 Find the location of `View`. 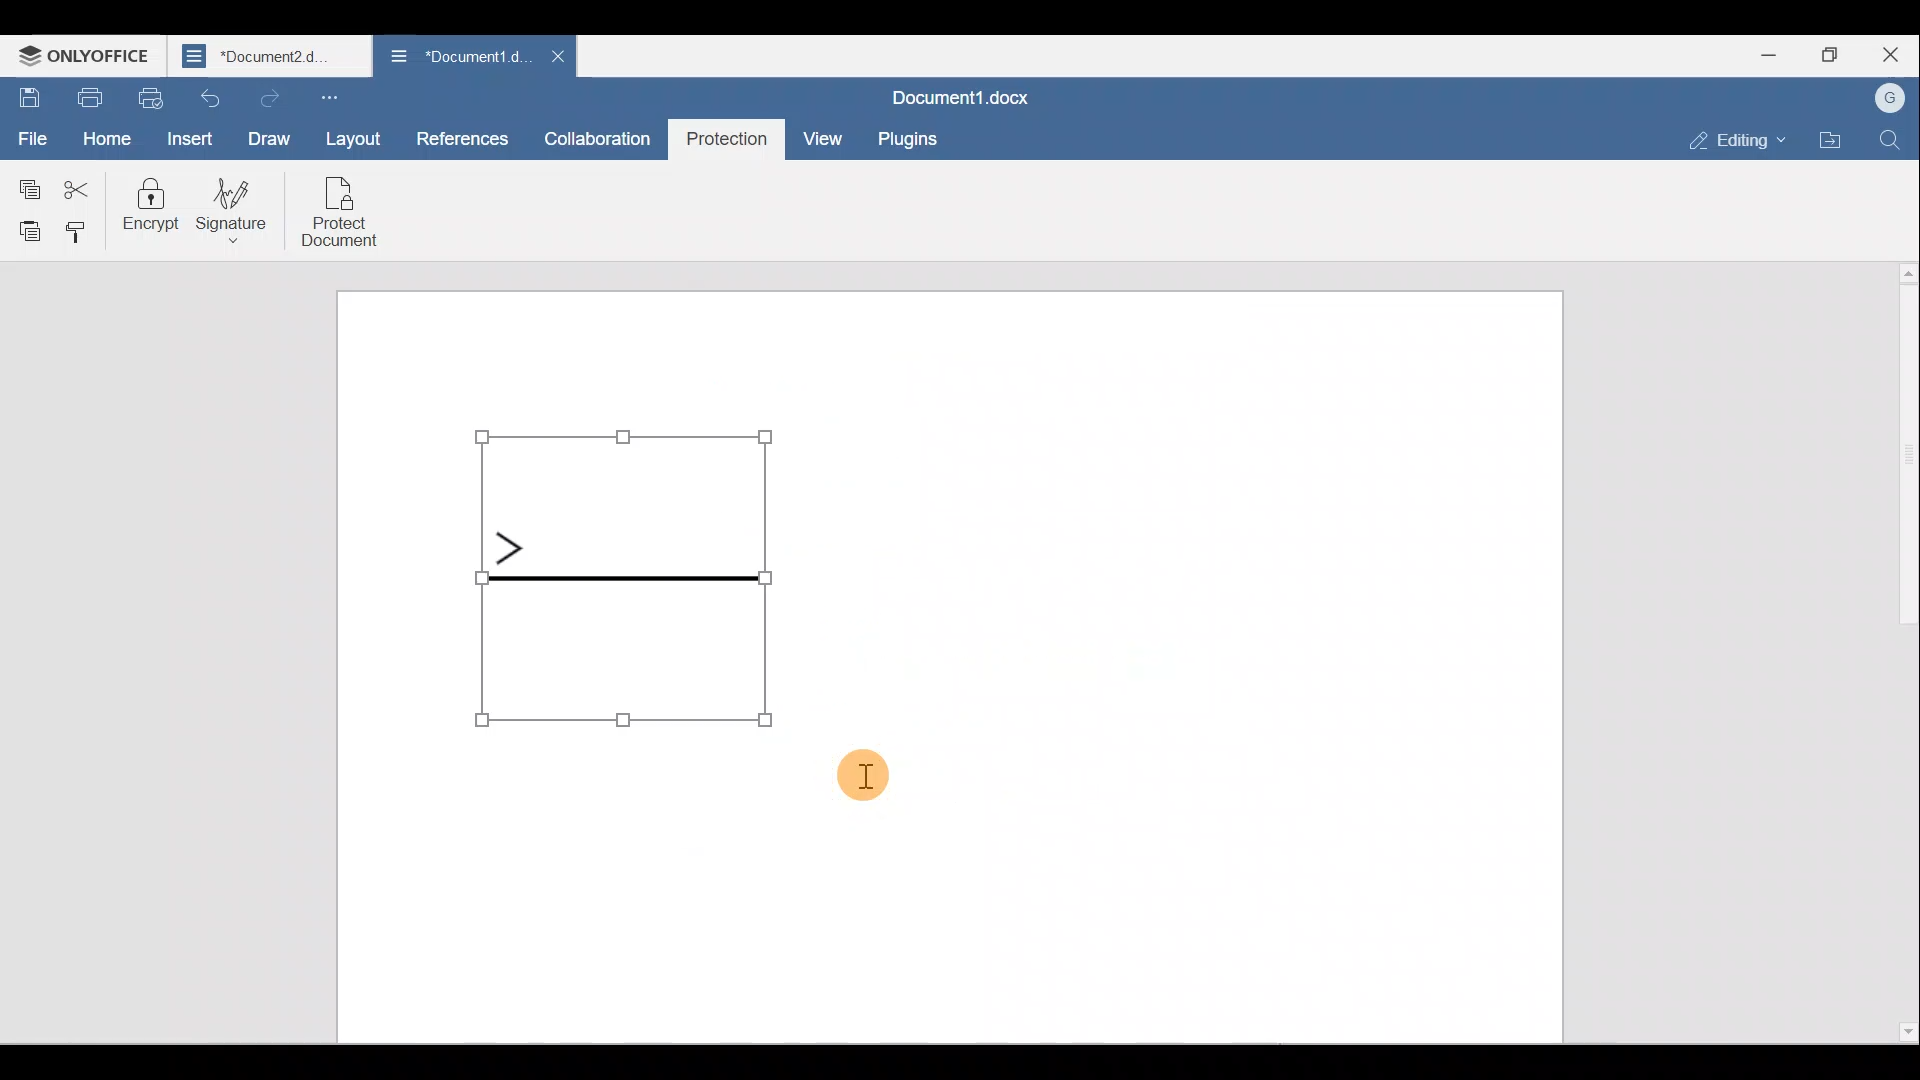

View is located at coordinates (826, 137).